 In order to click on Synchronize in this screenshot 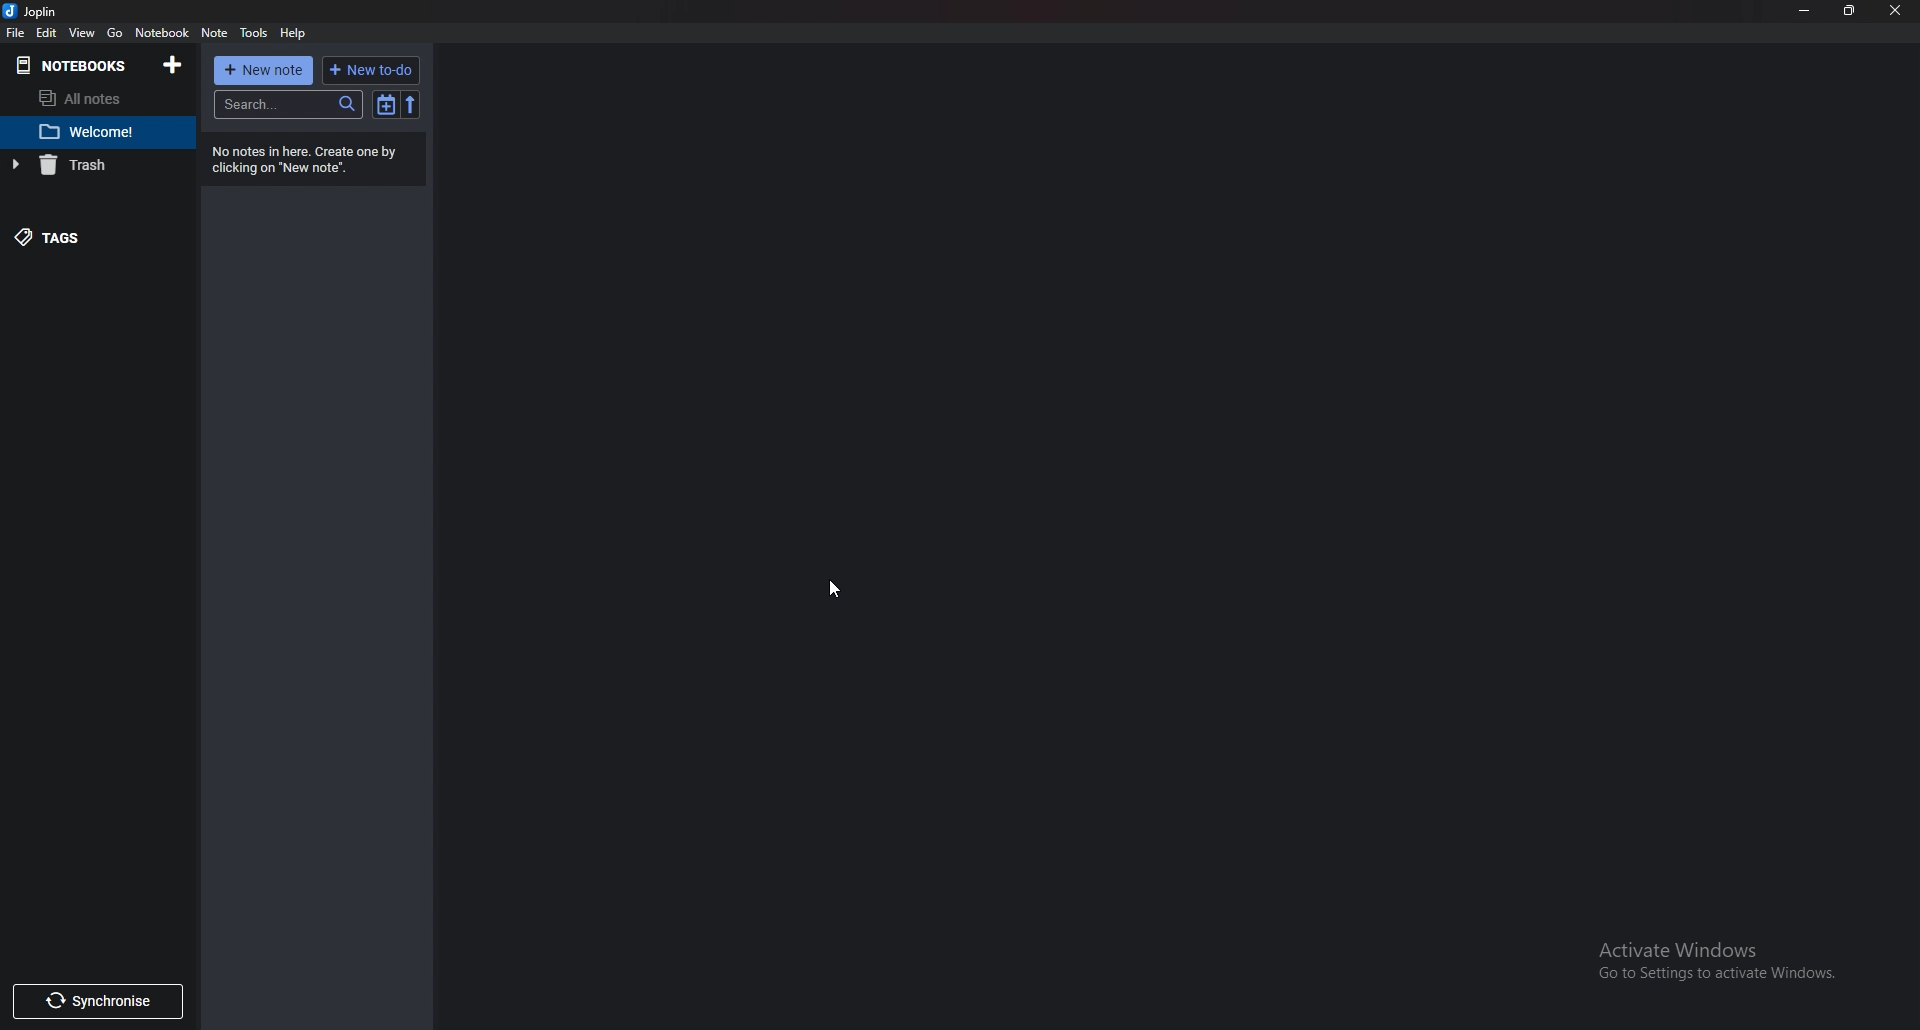, I will do `click(98, 1004)`.